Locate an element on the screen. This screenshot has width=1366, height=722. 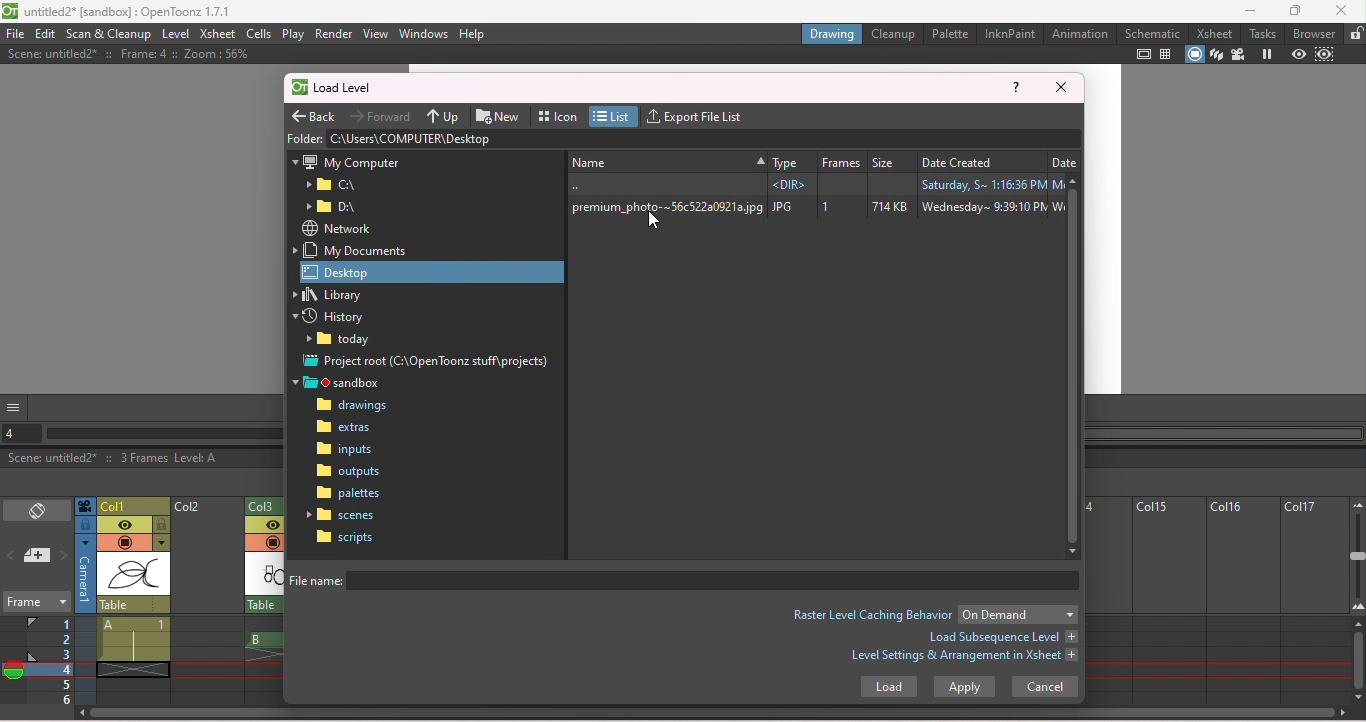
Palette is located at coordinates (951, 33).